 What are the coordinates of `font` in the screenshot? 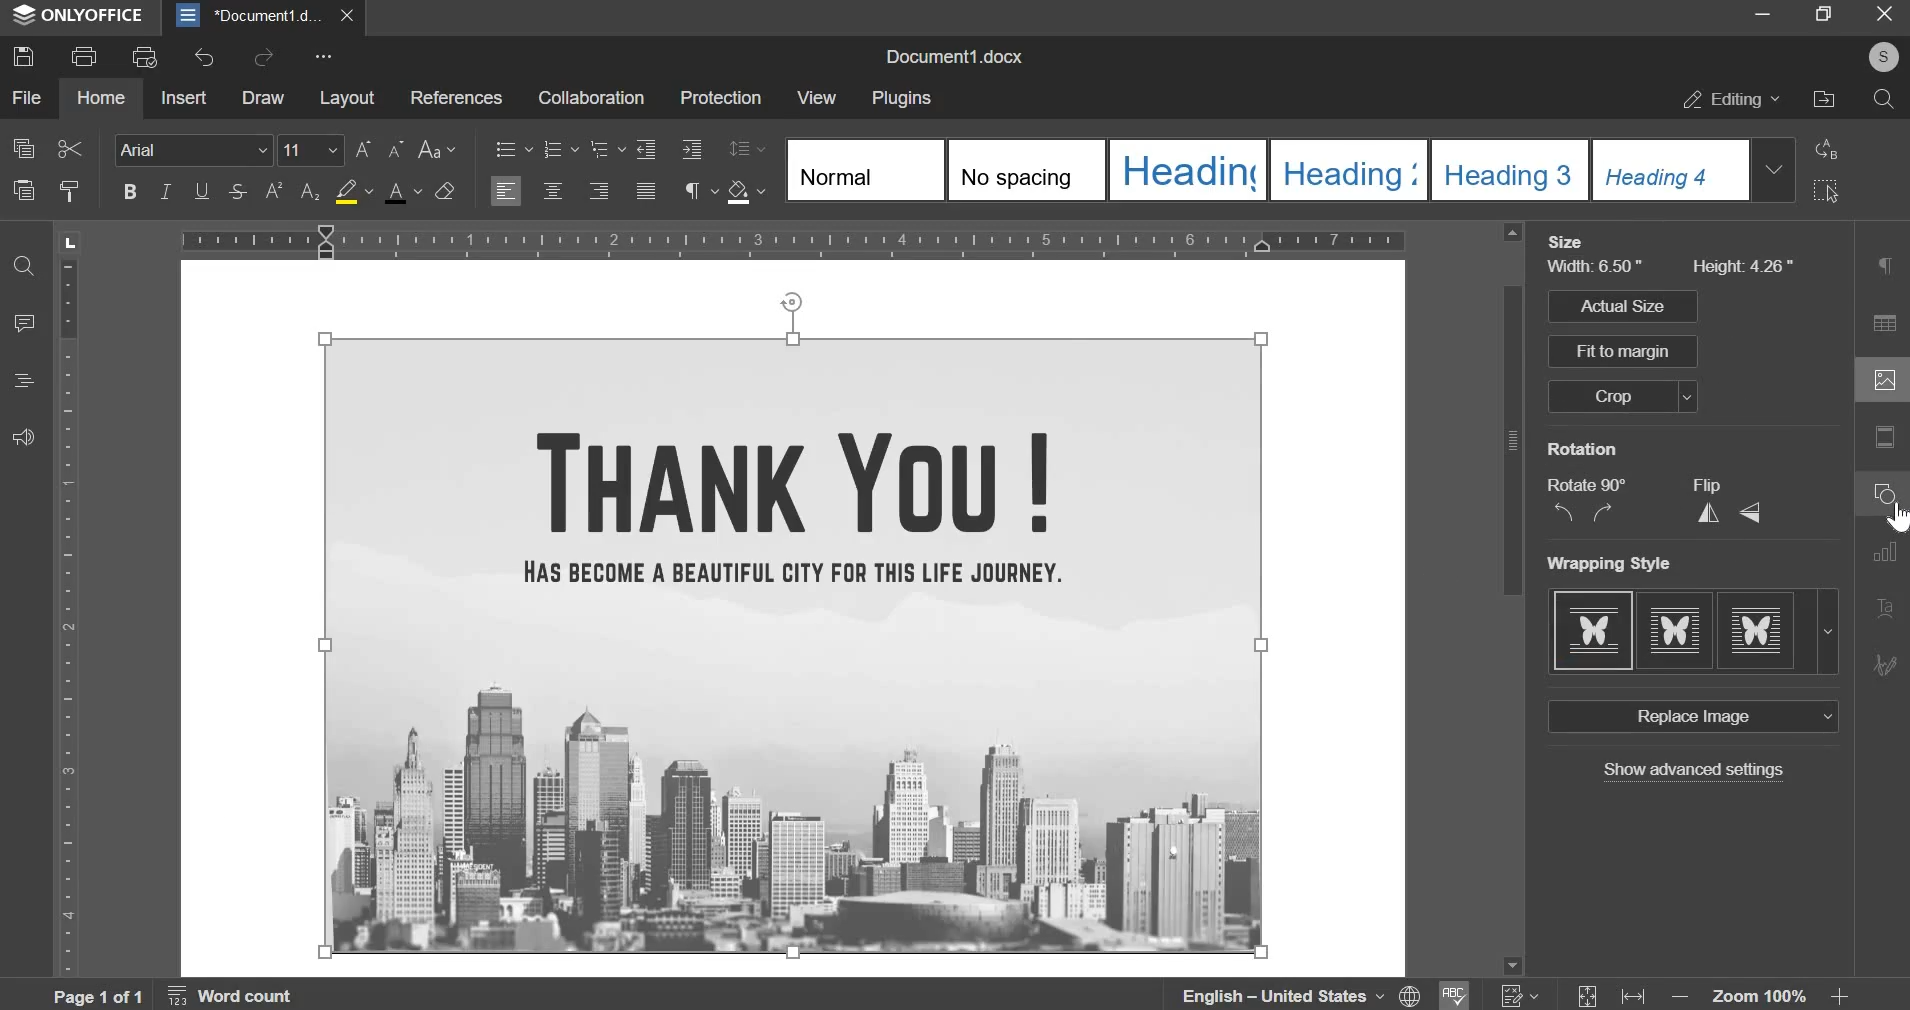 It's located at (191, 149).